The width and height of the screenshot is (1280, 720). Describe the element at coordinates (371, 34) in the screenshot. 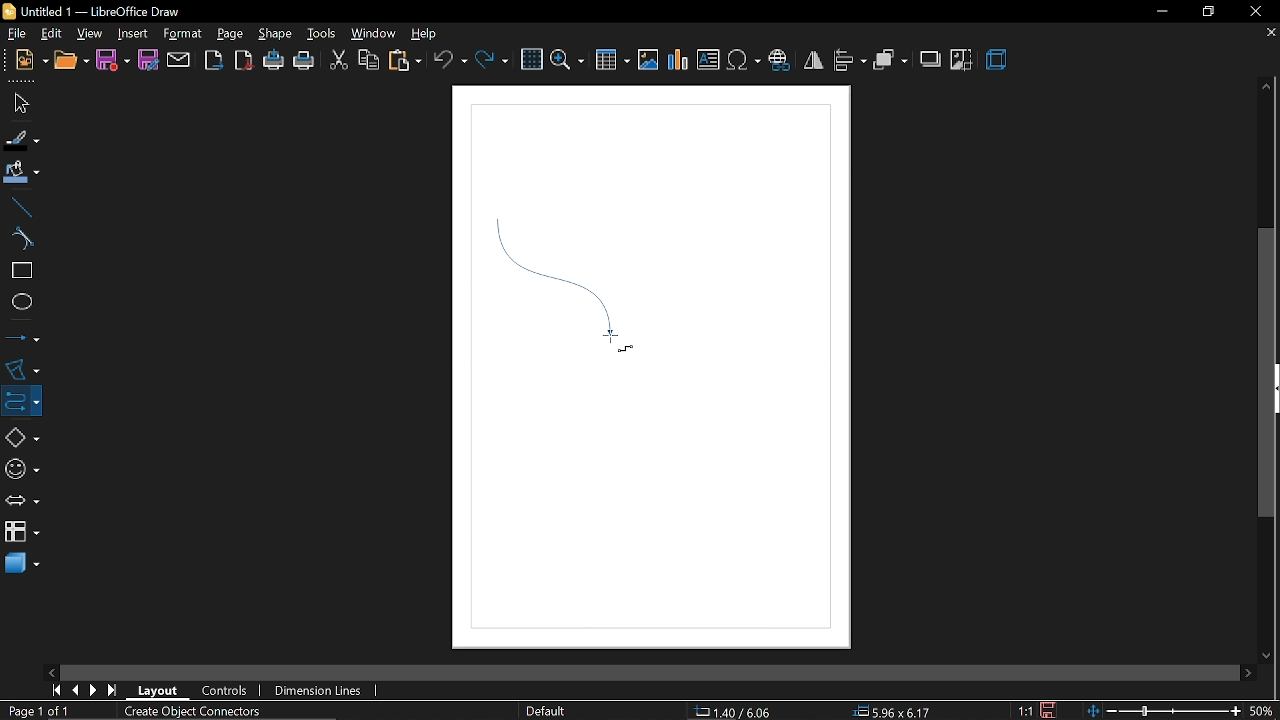

I see `window` at that location.